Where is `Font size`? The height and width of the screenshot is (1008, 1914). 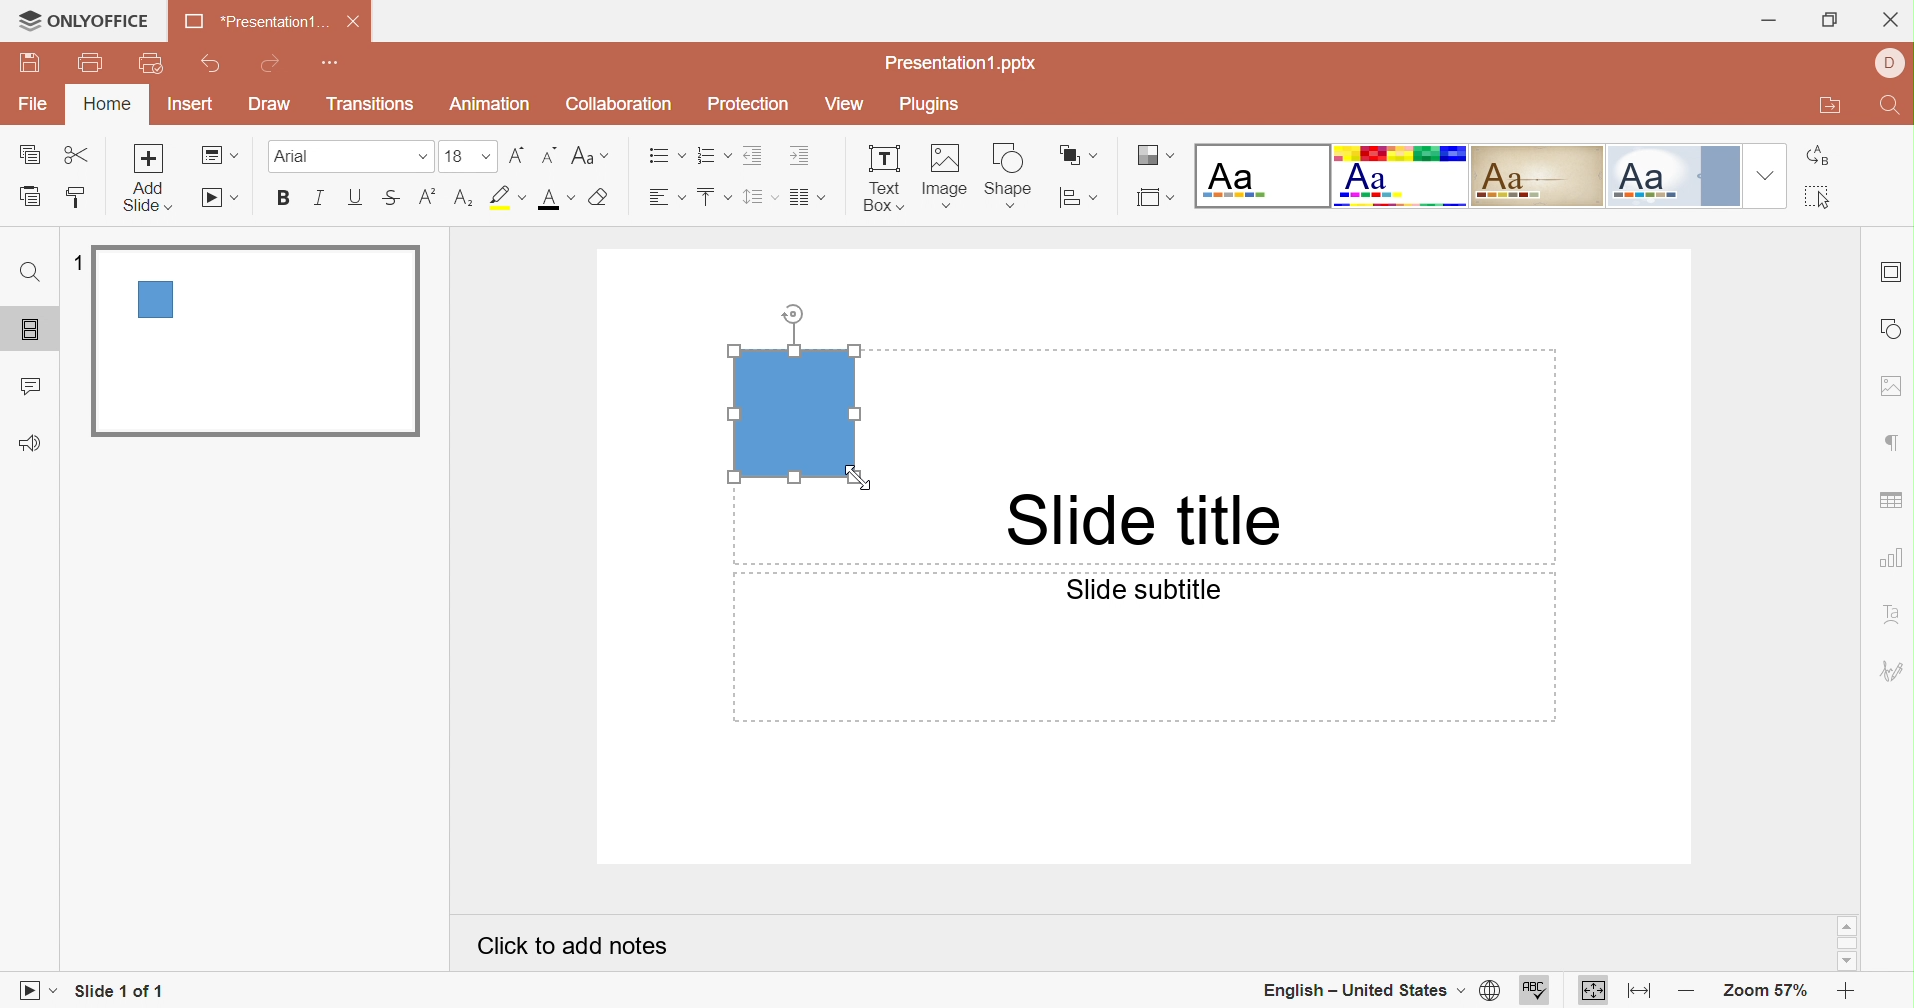 Font size is located at coordinates (469, 156).